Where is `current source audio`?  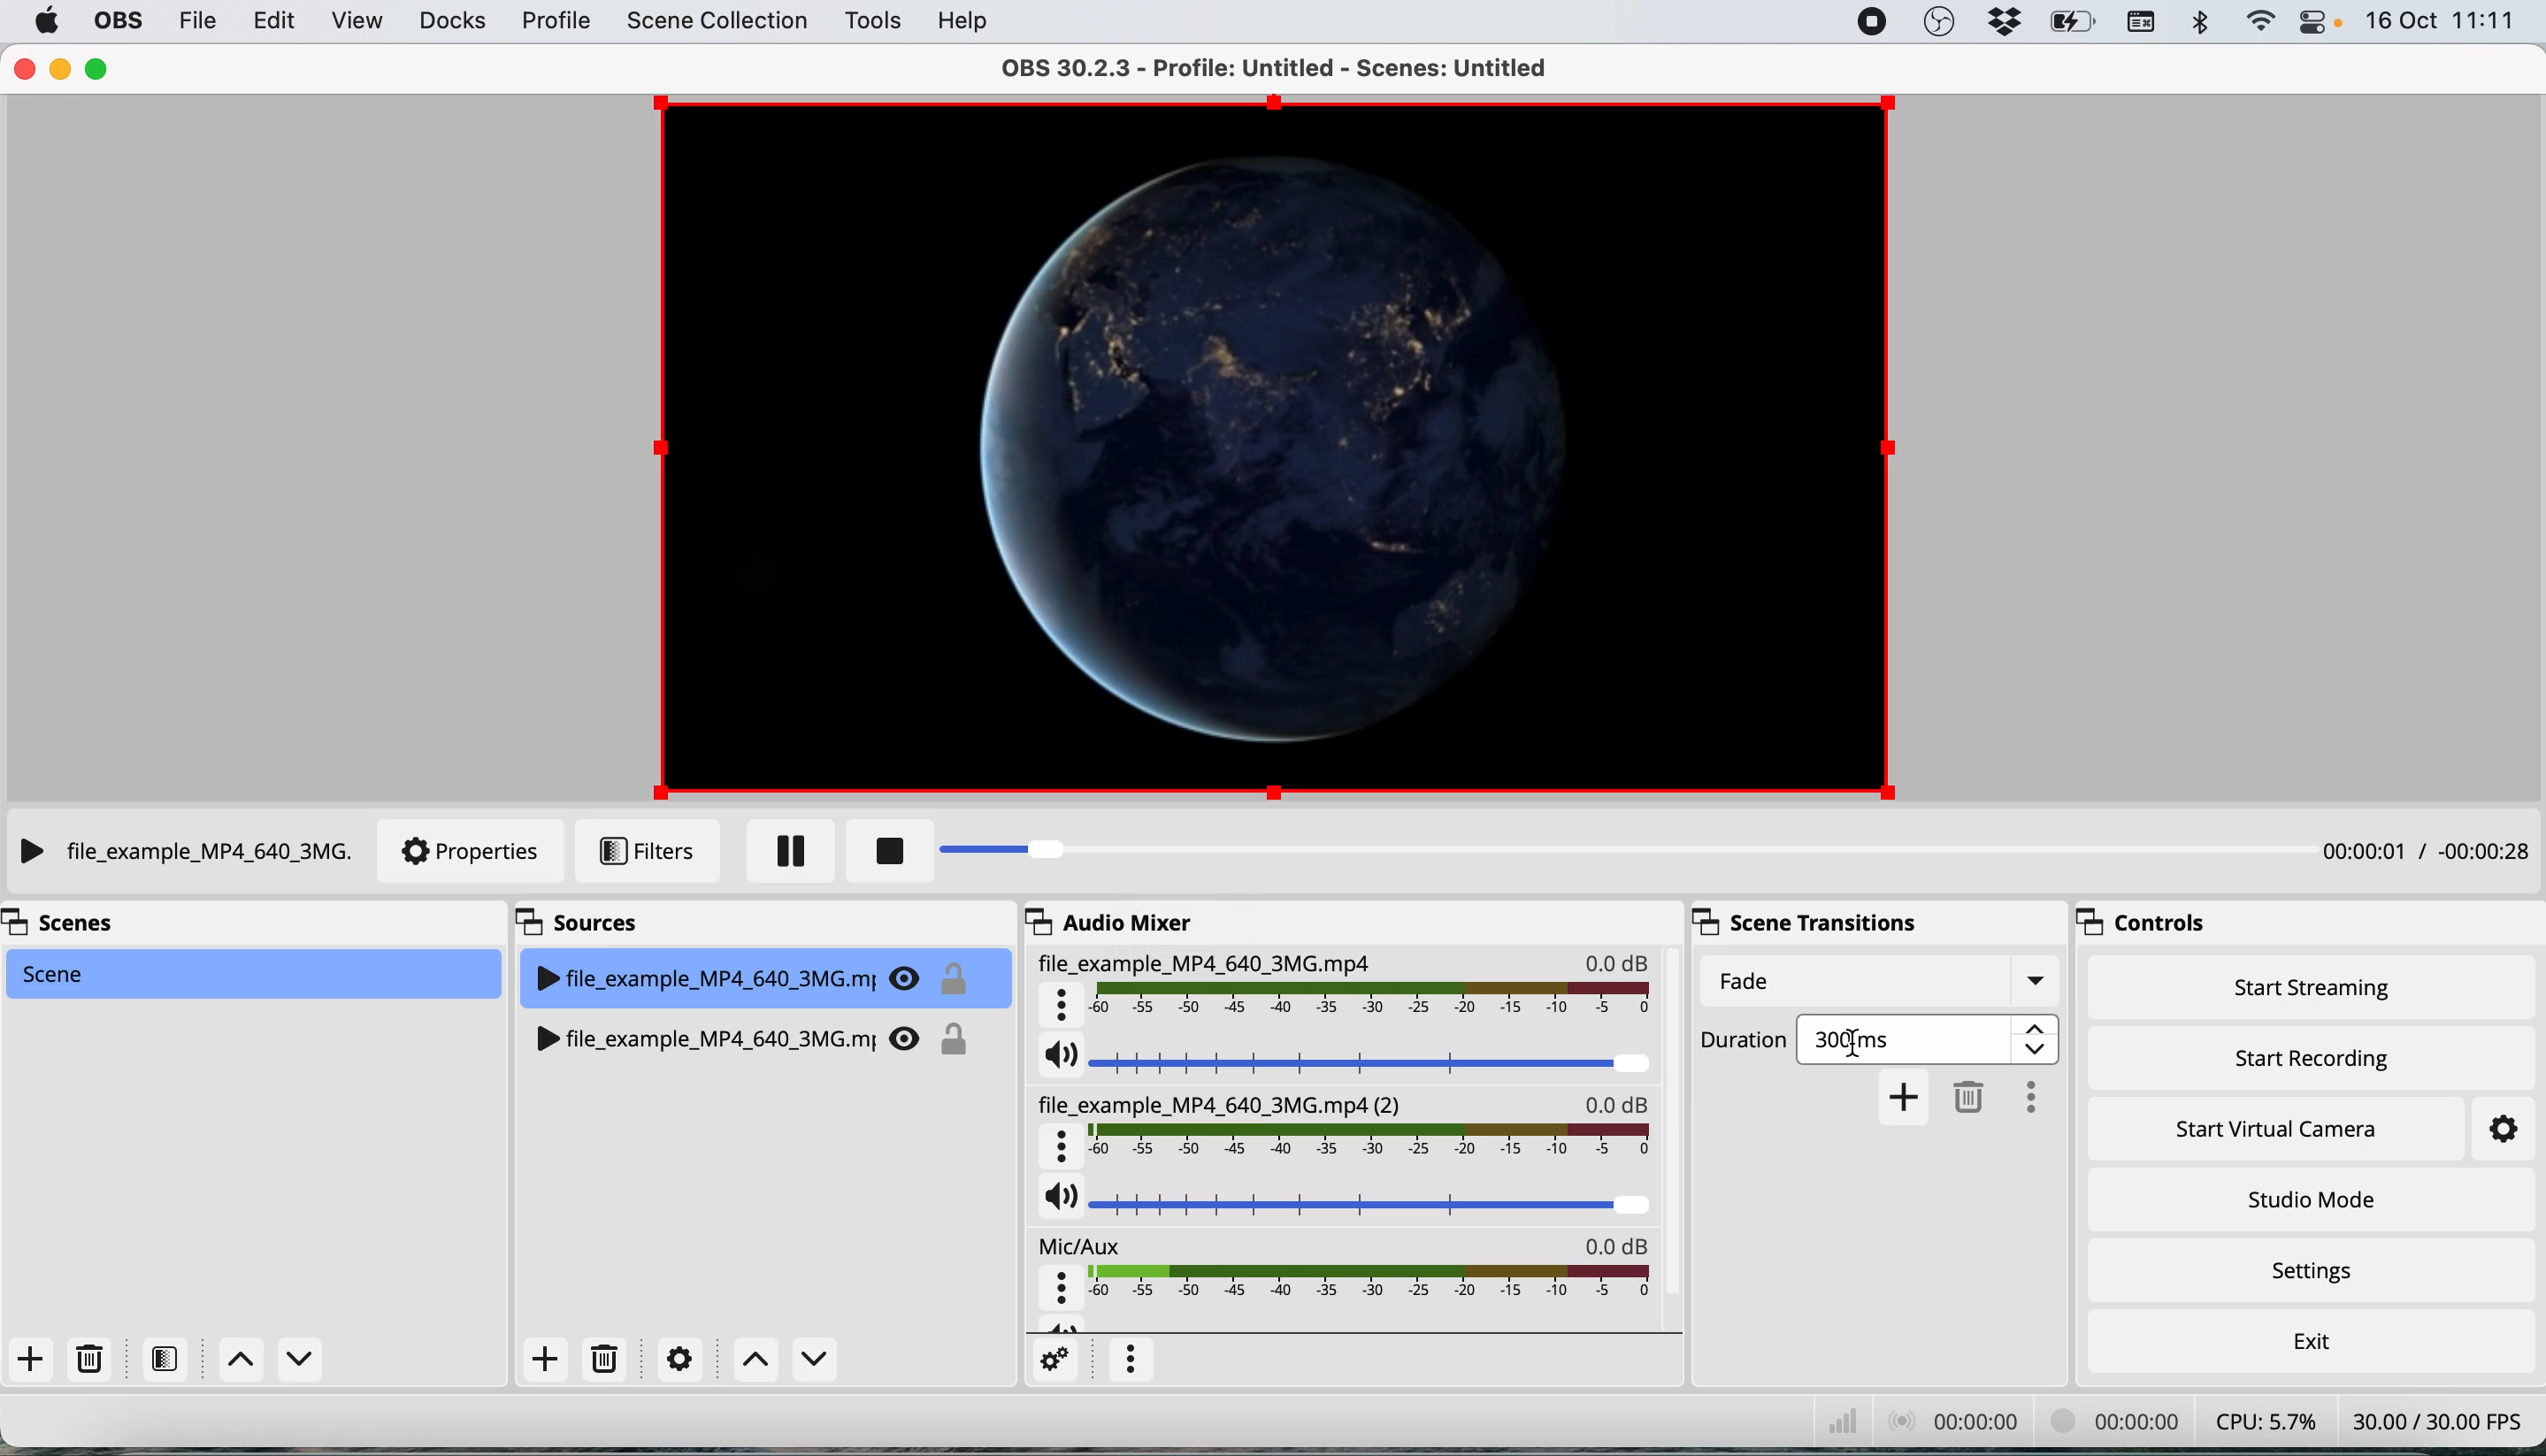 current source audio is located at coordinates (1352, 992).